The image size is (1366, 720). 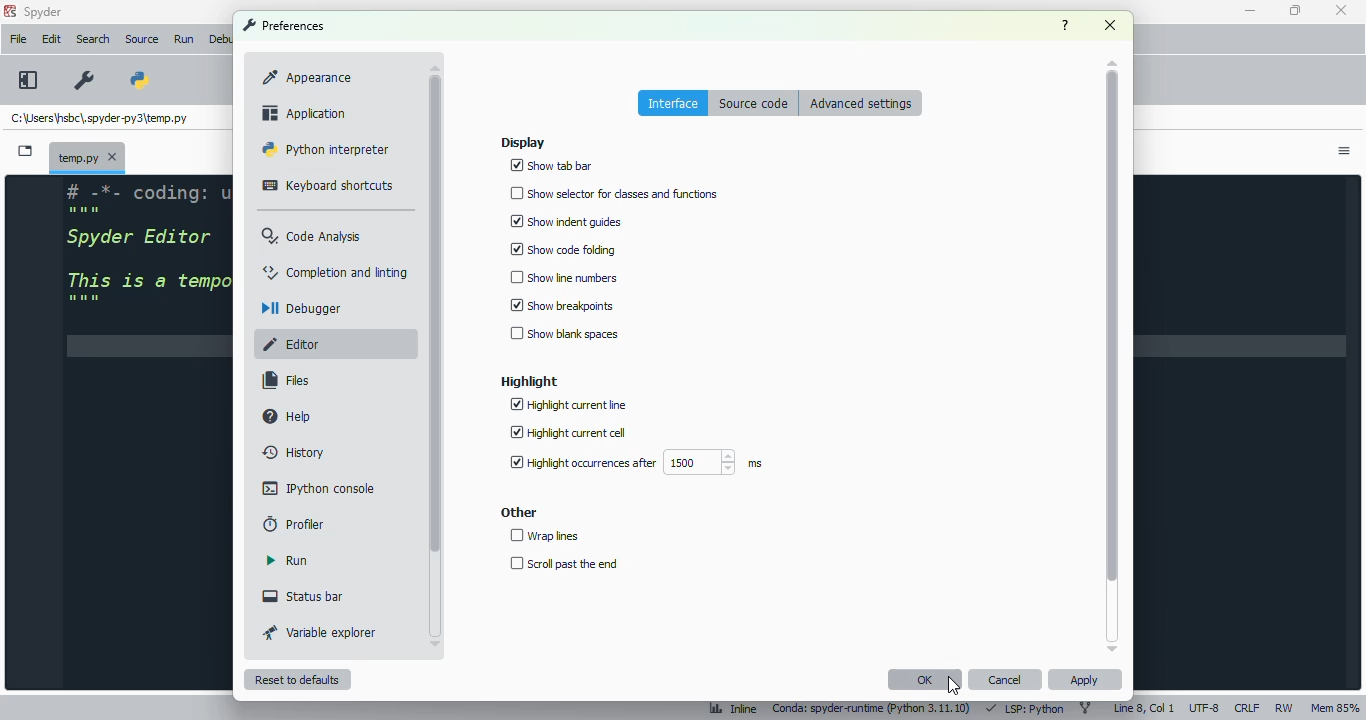 I want to click on browse tabs, so click(x=26, y=151).